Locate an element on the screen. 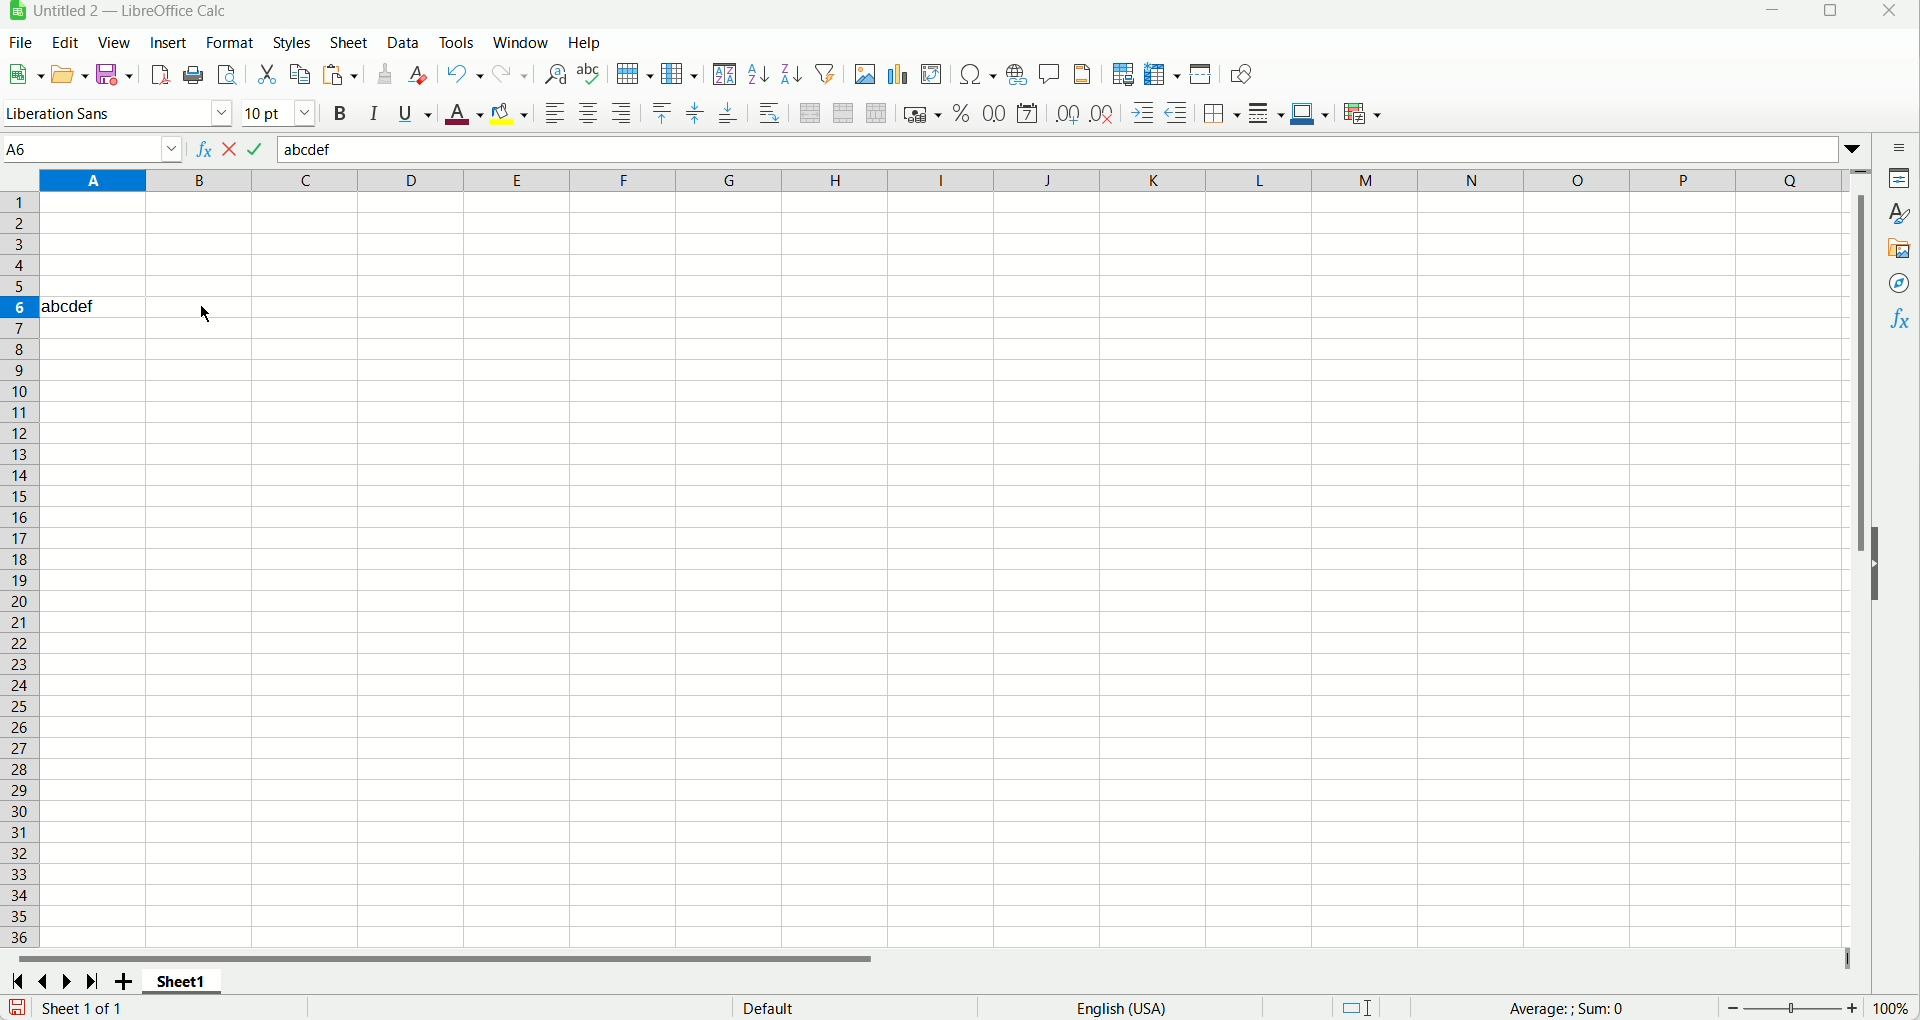  add decimal place is located at coordinates (1067, 116).